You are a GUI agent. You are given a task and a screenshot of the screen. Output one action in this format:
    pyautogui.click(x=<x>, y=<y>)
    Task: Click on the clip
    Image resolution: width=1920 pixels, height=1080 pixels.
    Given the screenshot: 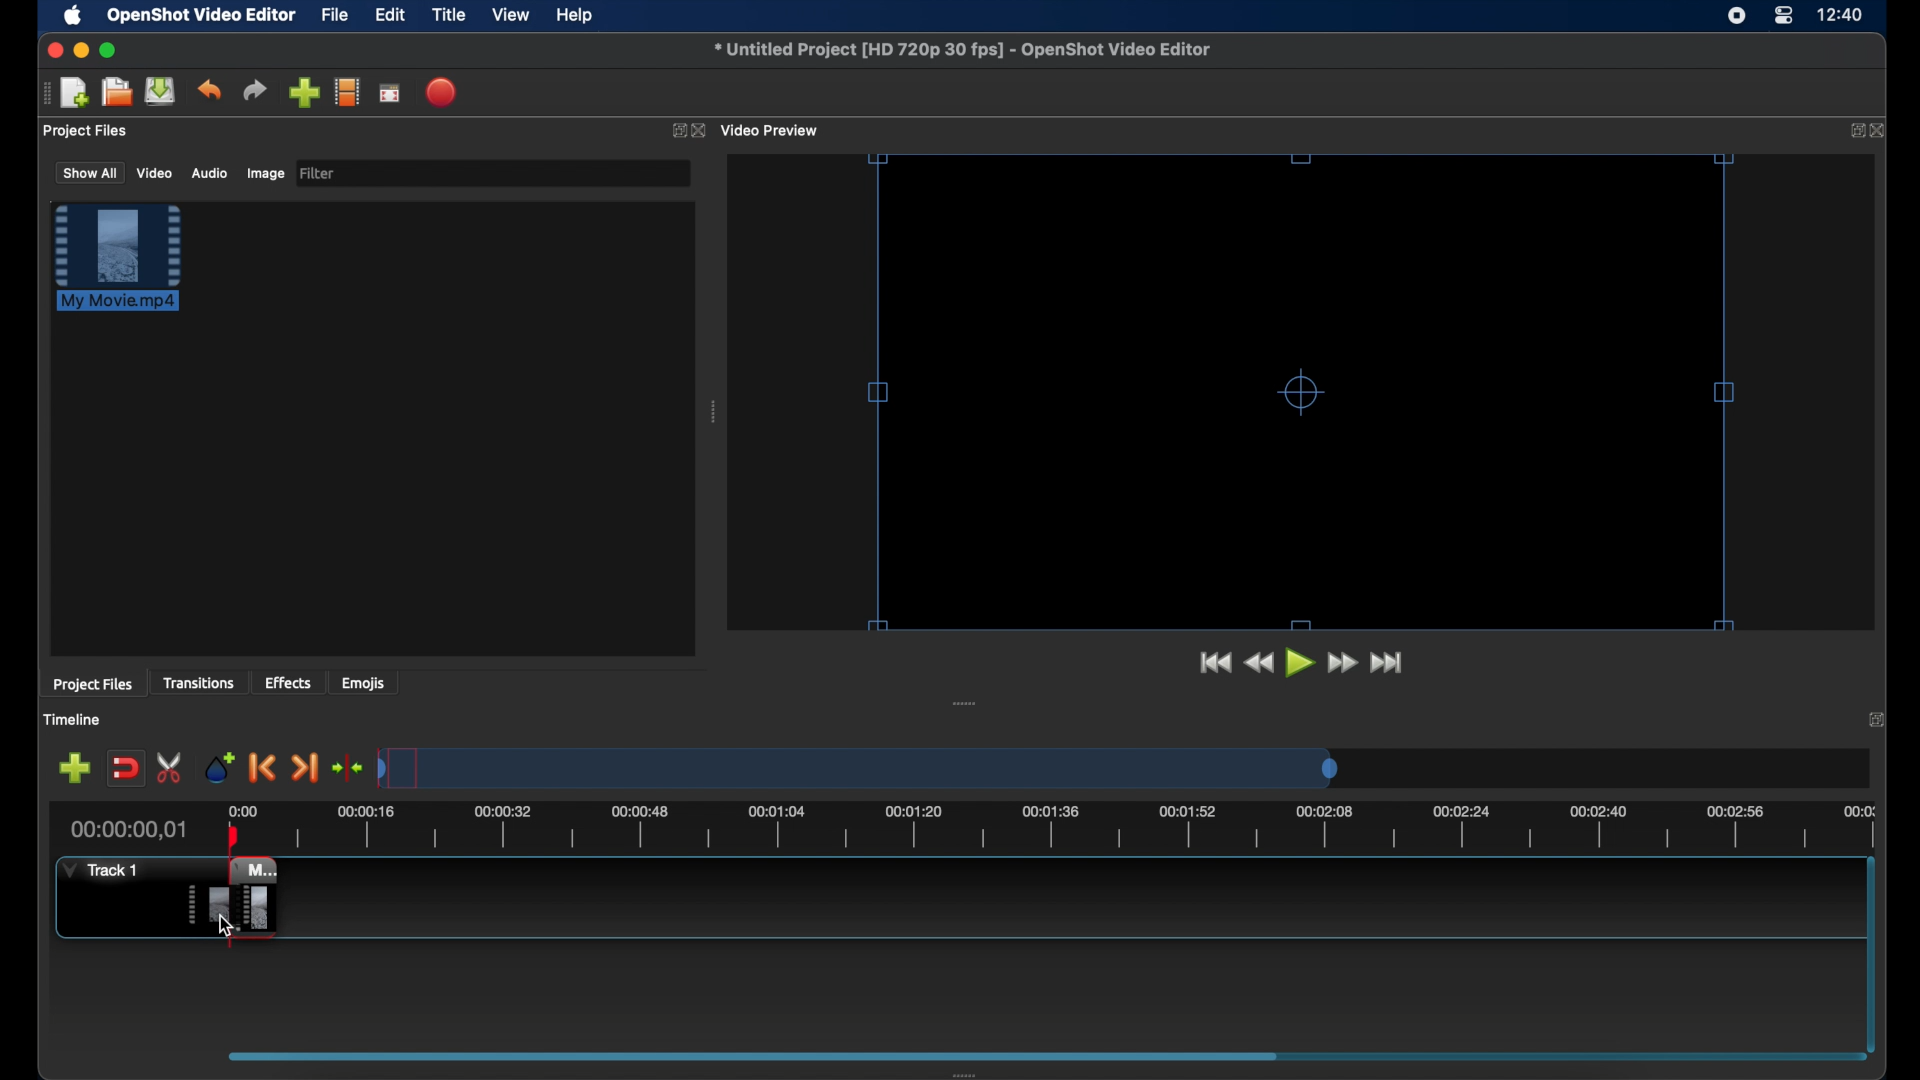 What is the action you would take?
    pyautogui.click(x=233, y=901)
    